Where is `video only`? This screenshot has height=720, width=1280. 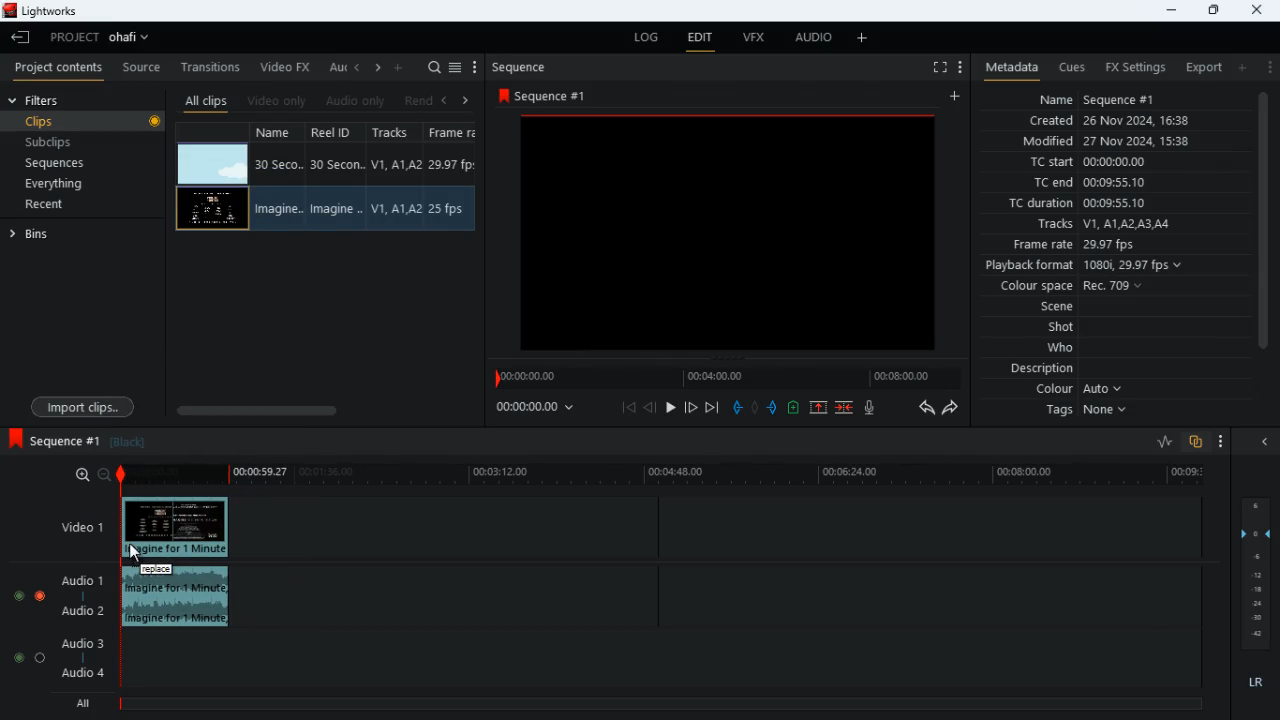
video only is located at coordinates (280, 98).